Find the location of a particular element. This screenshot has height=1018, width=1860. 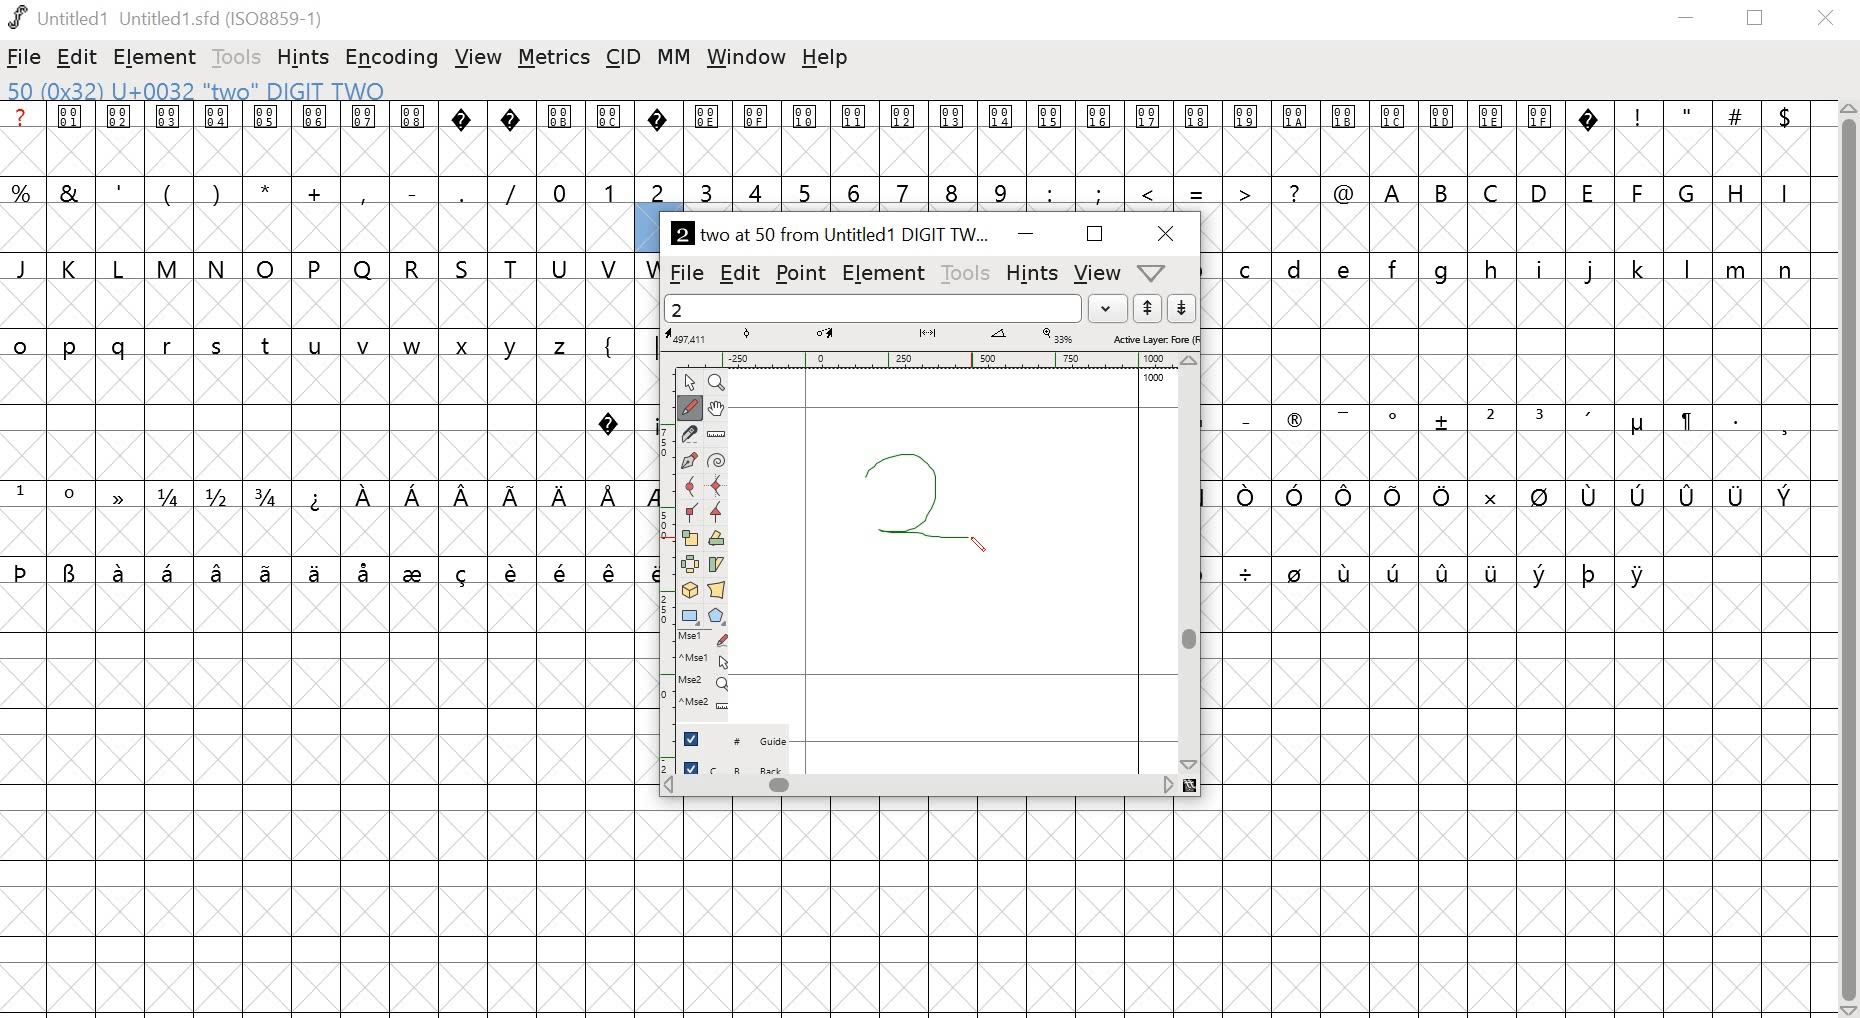

mouse left button + Ctrl is located at coordinates (708, 662).